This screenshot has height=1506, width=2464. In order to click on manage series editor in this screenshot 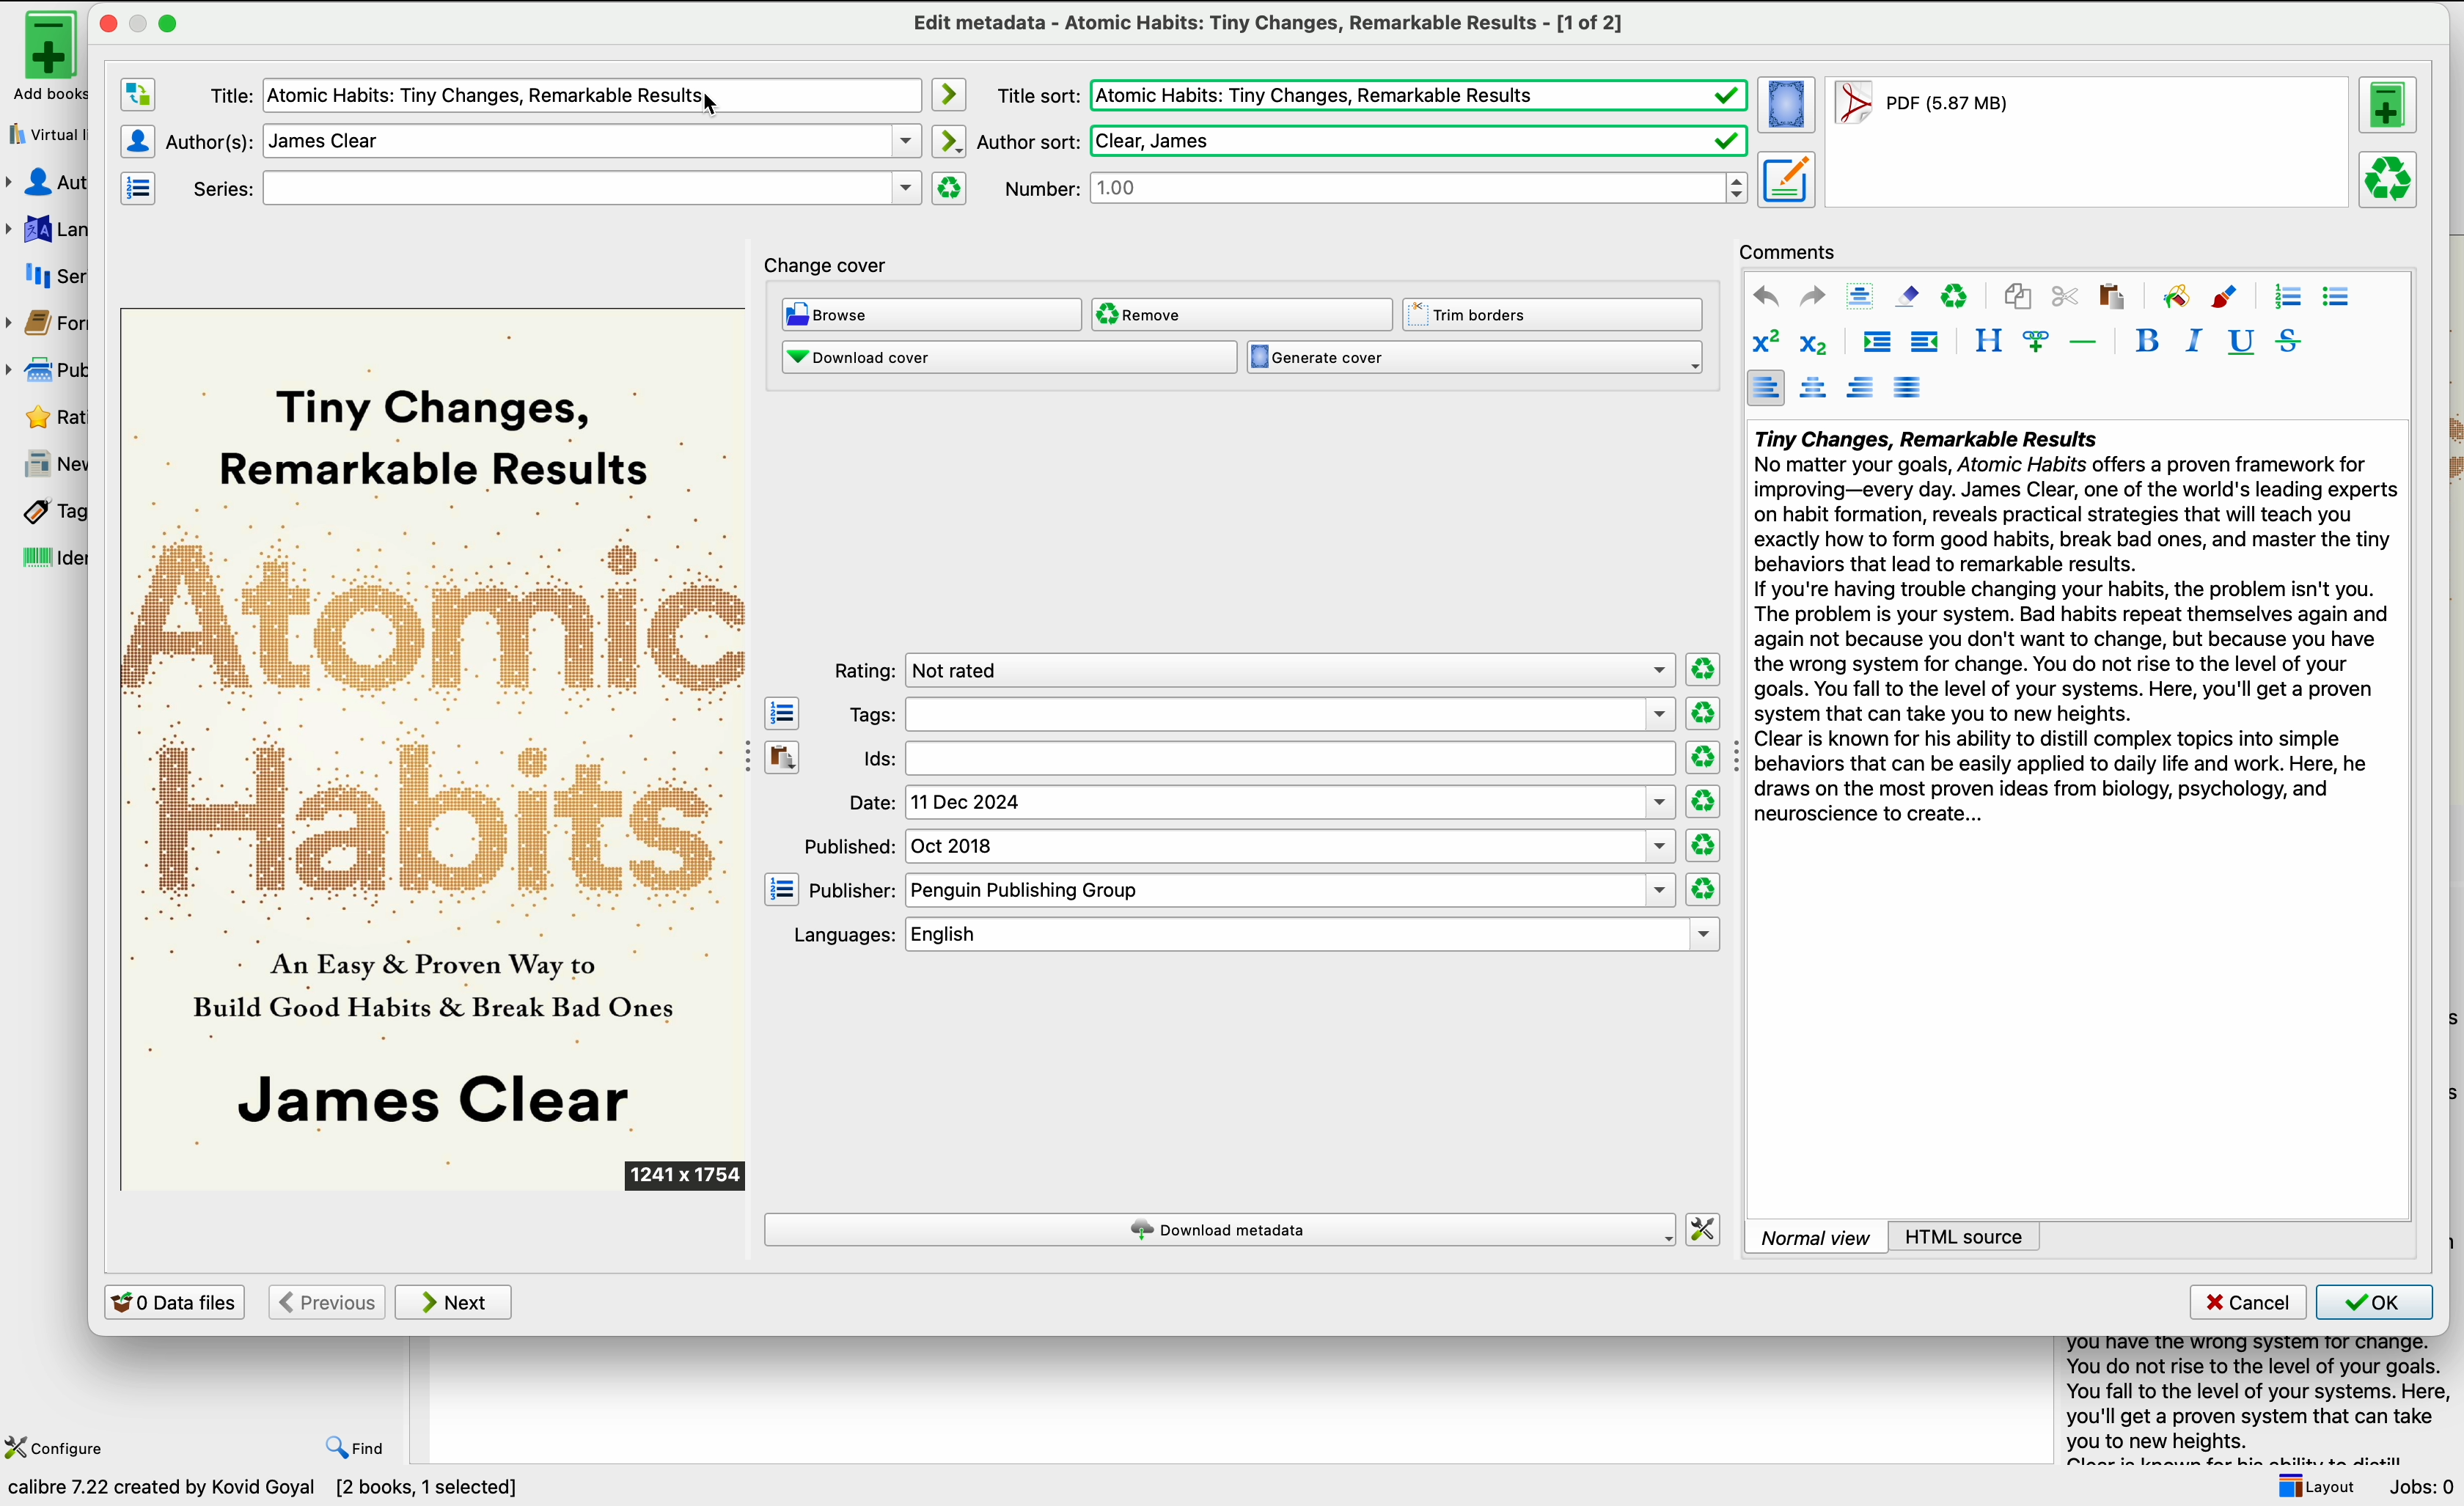, I will do `click(142, 188)`.